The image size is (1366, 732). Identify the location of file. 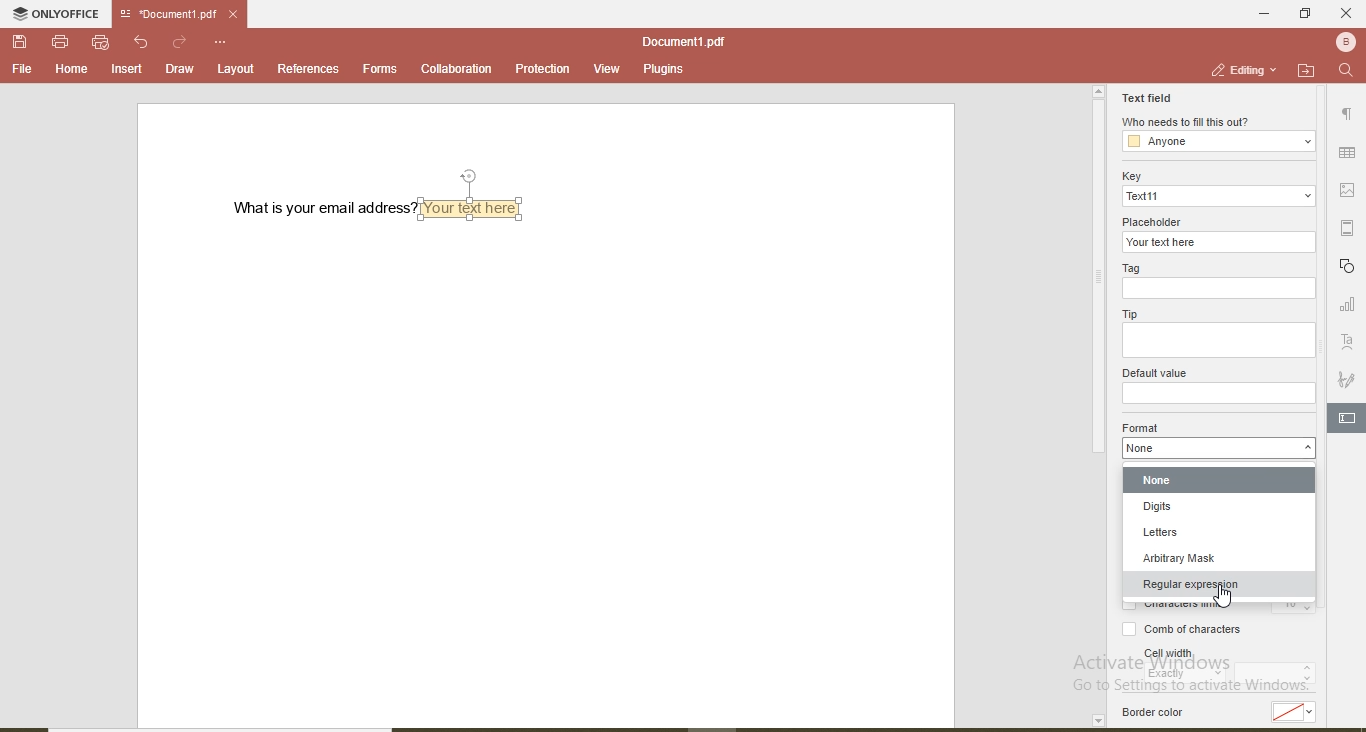
(22, 69).